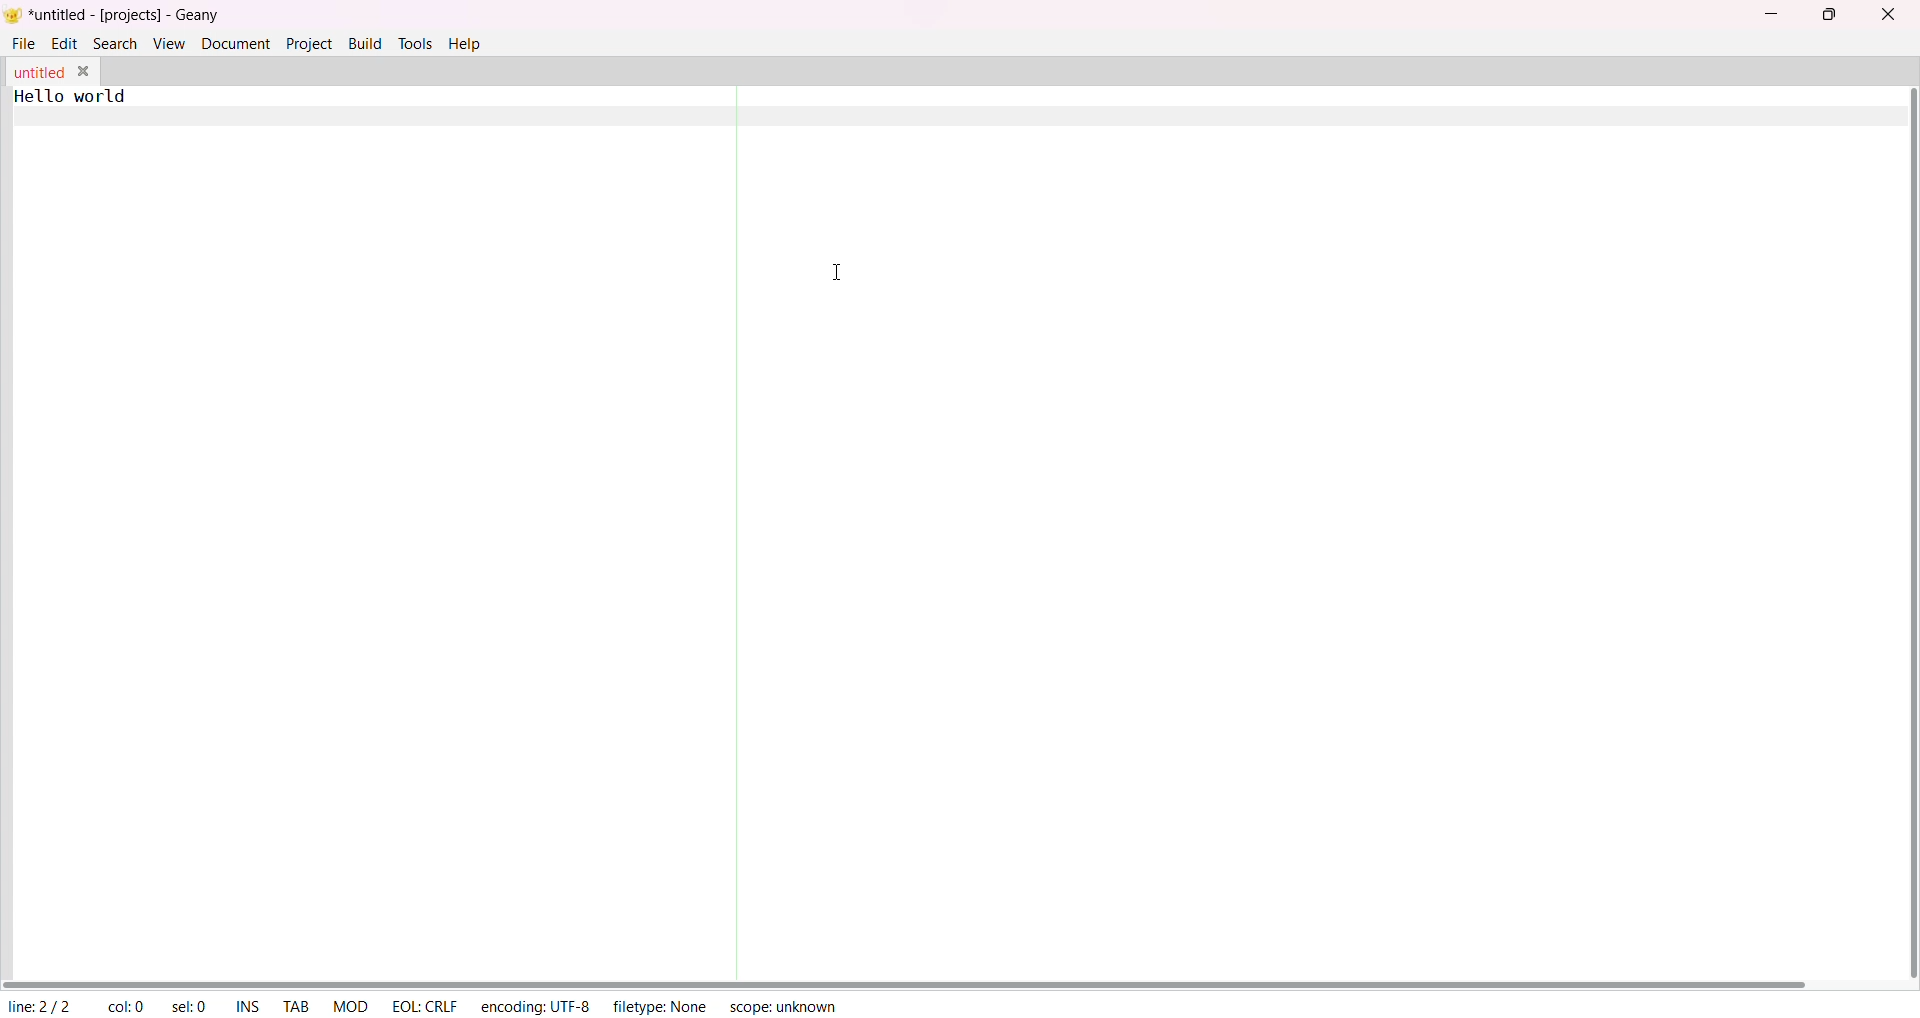  Describe the element at coordinates (534, 1005) in the screenshot. I see `encoding: UTF-8` at that location.